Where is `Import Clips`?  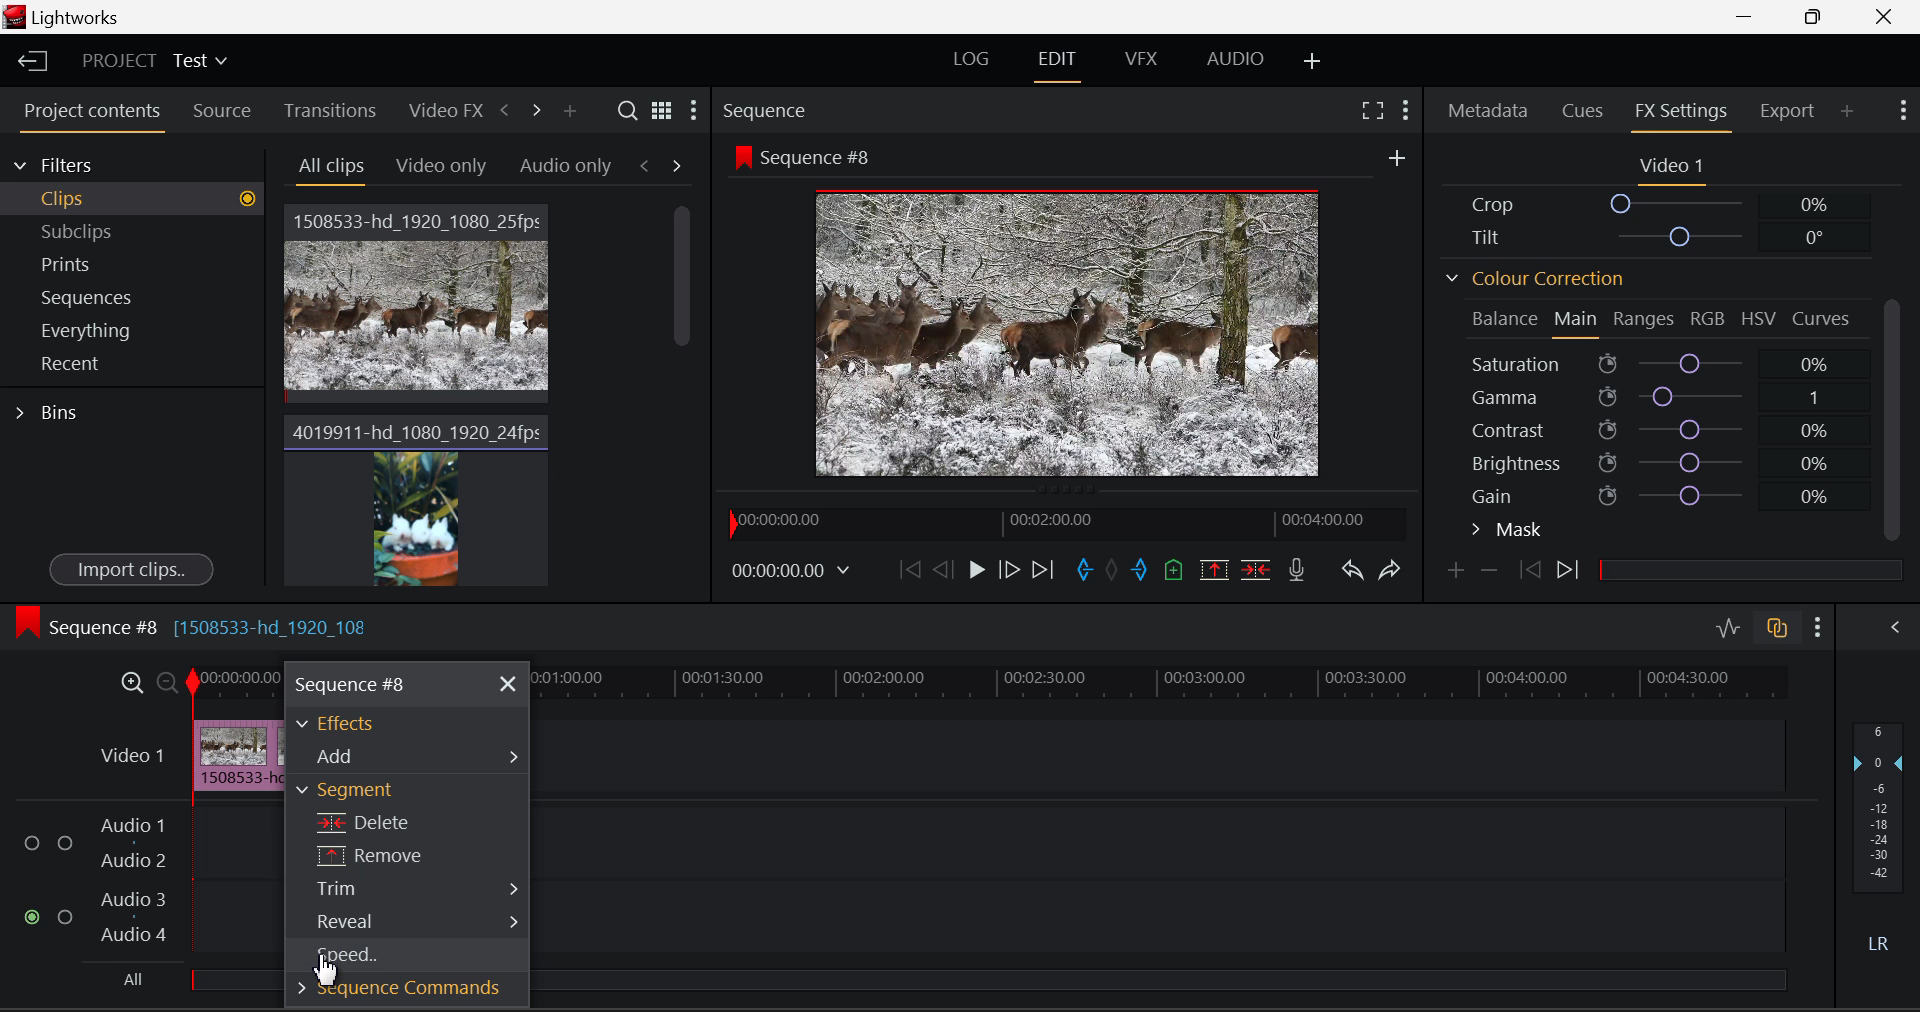
Import Clips is located at coordinates (134, 569).